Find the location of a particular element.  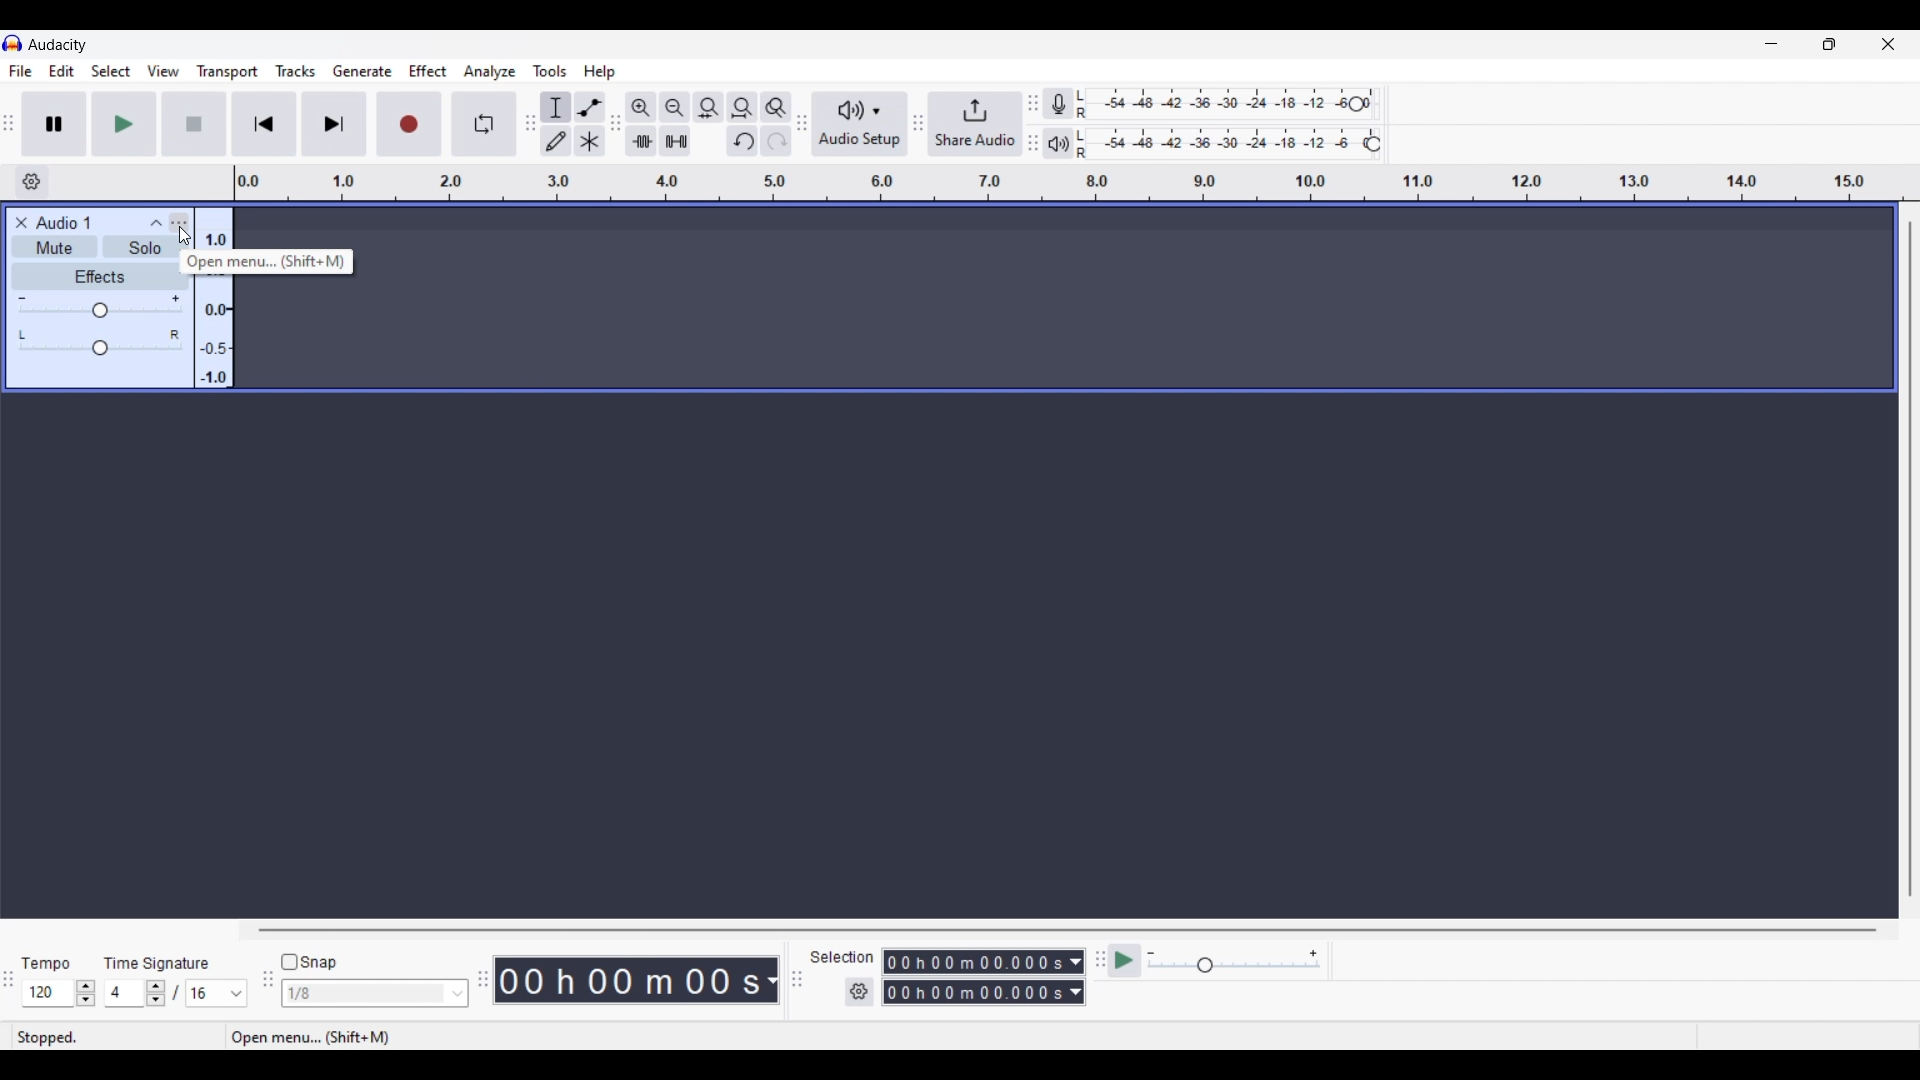

1.0 is located at coordinates (216, 237).